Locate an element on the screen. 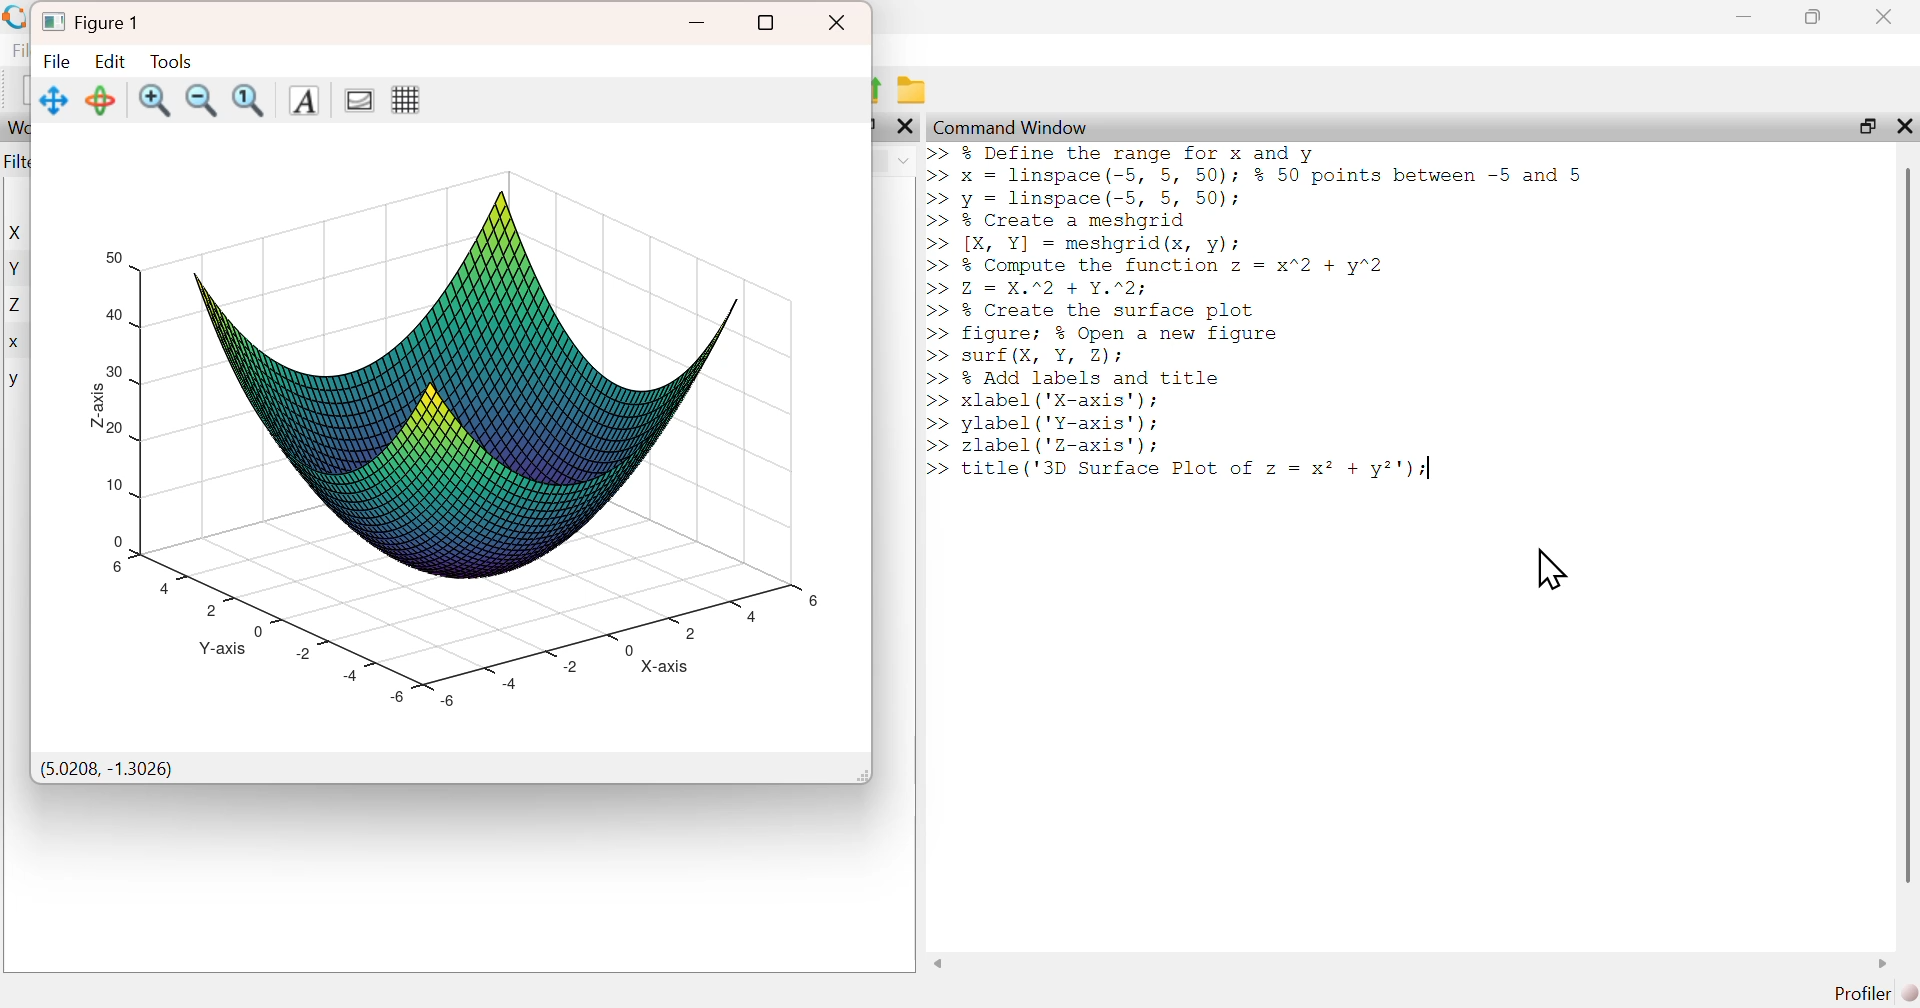 The height and width of the screenshot is (1008, 1920). Text is located at coordinates (302, 101).